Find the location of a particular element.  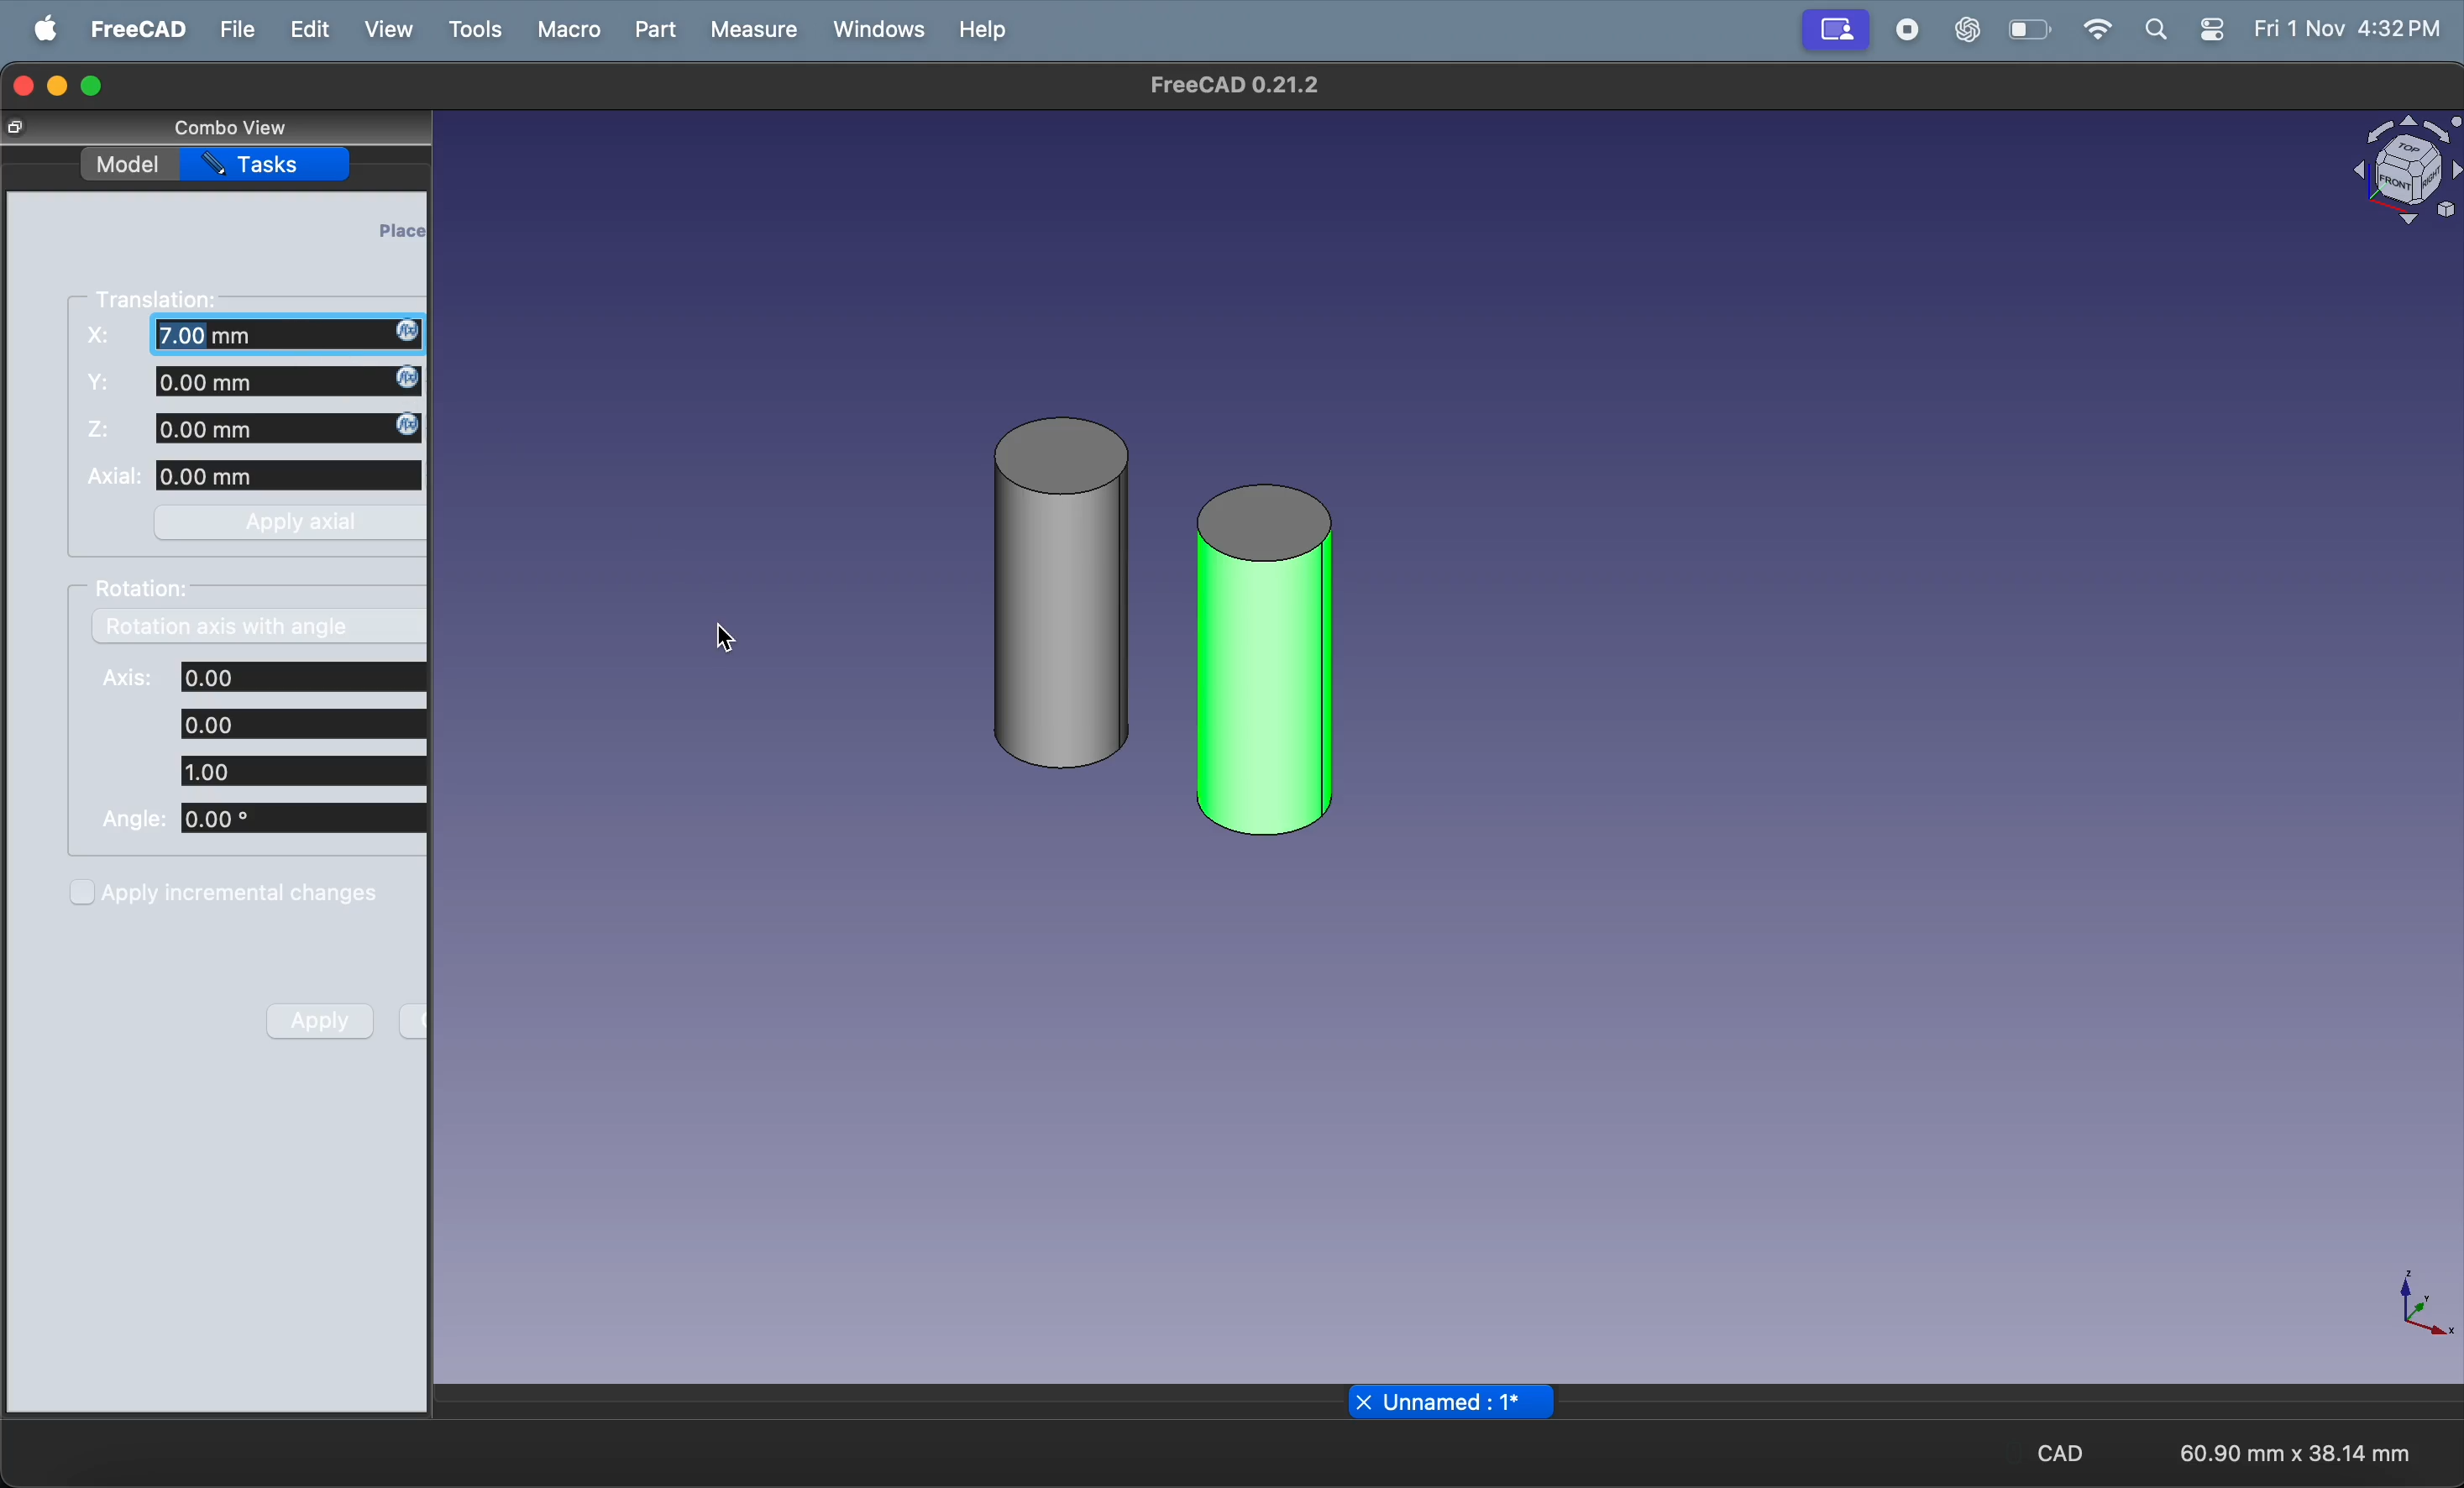

z distance is located at coordinates (290, 428).